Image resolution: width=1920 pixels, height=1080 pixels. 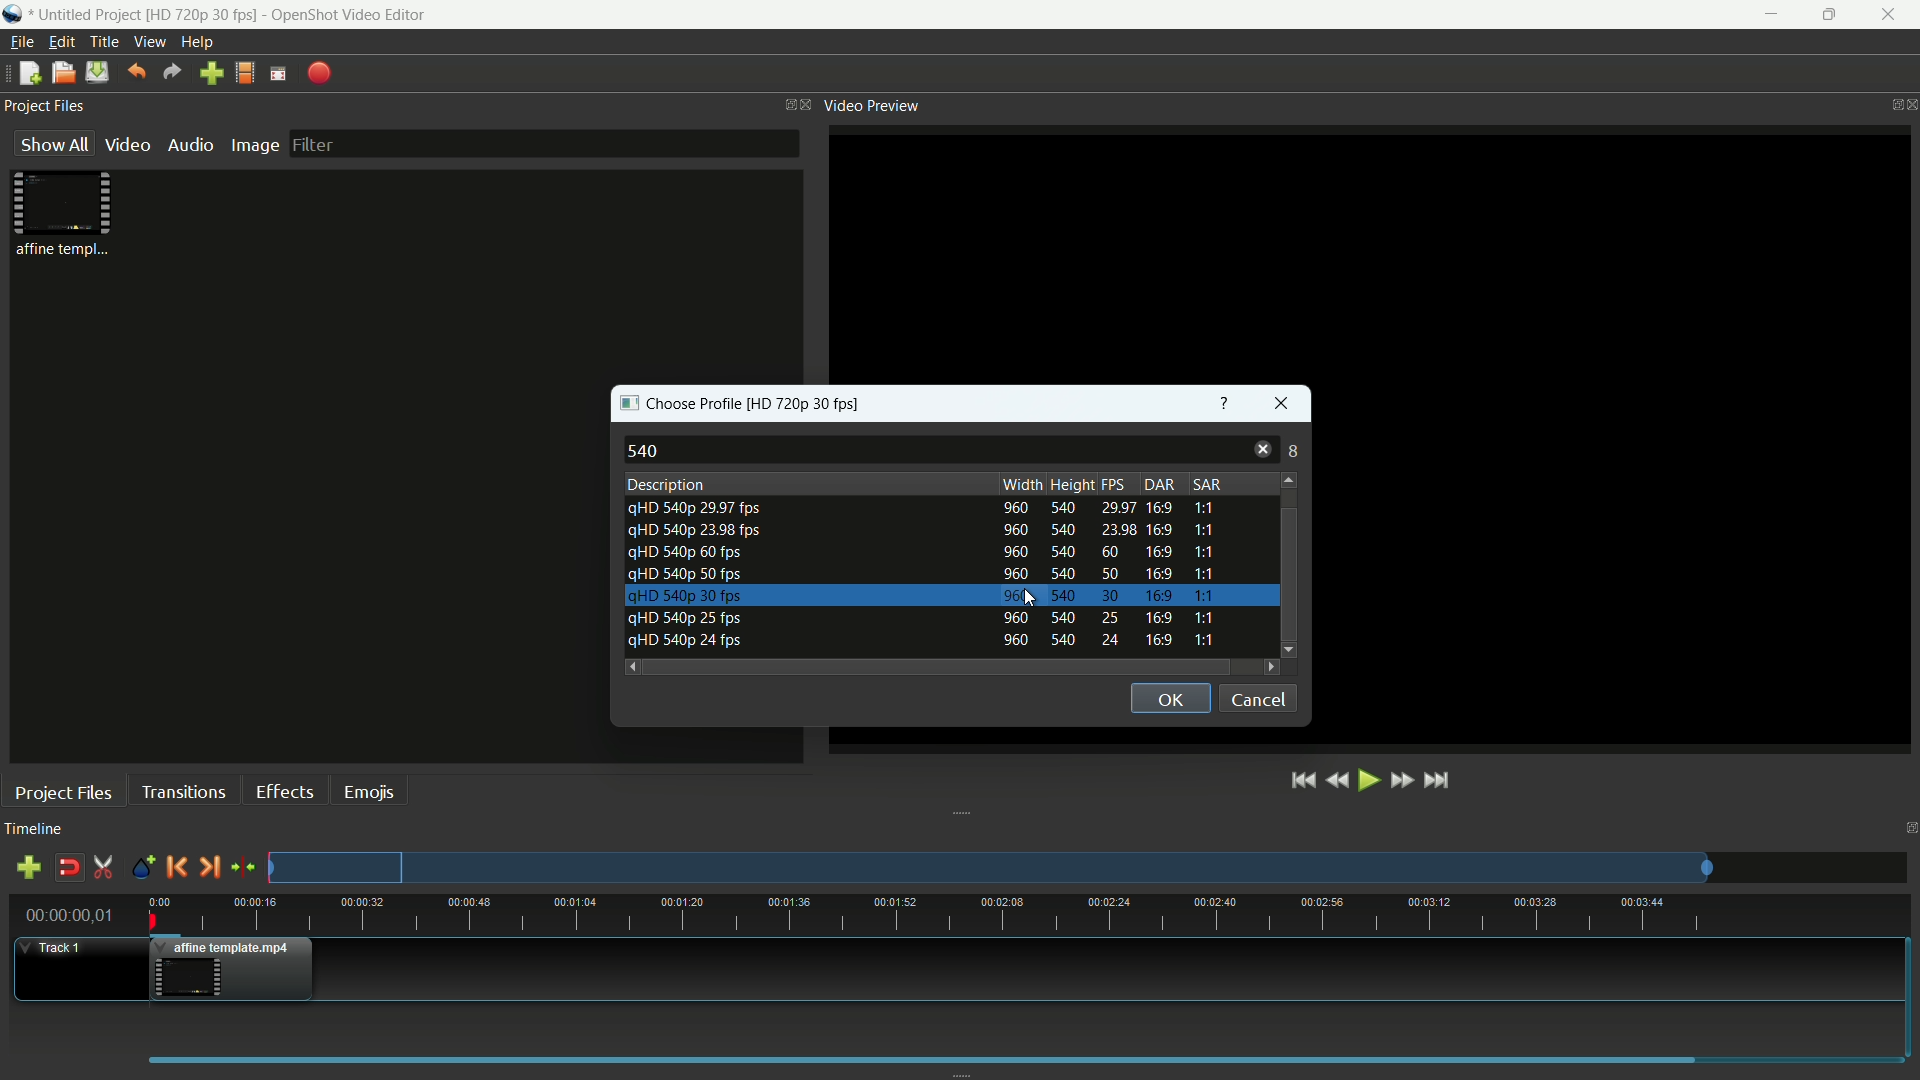 I want to click on transitions, so click(x=182, y=792).